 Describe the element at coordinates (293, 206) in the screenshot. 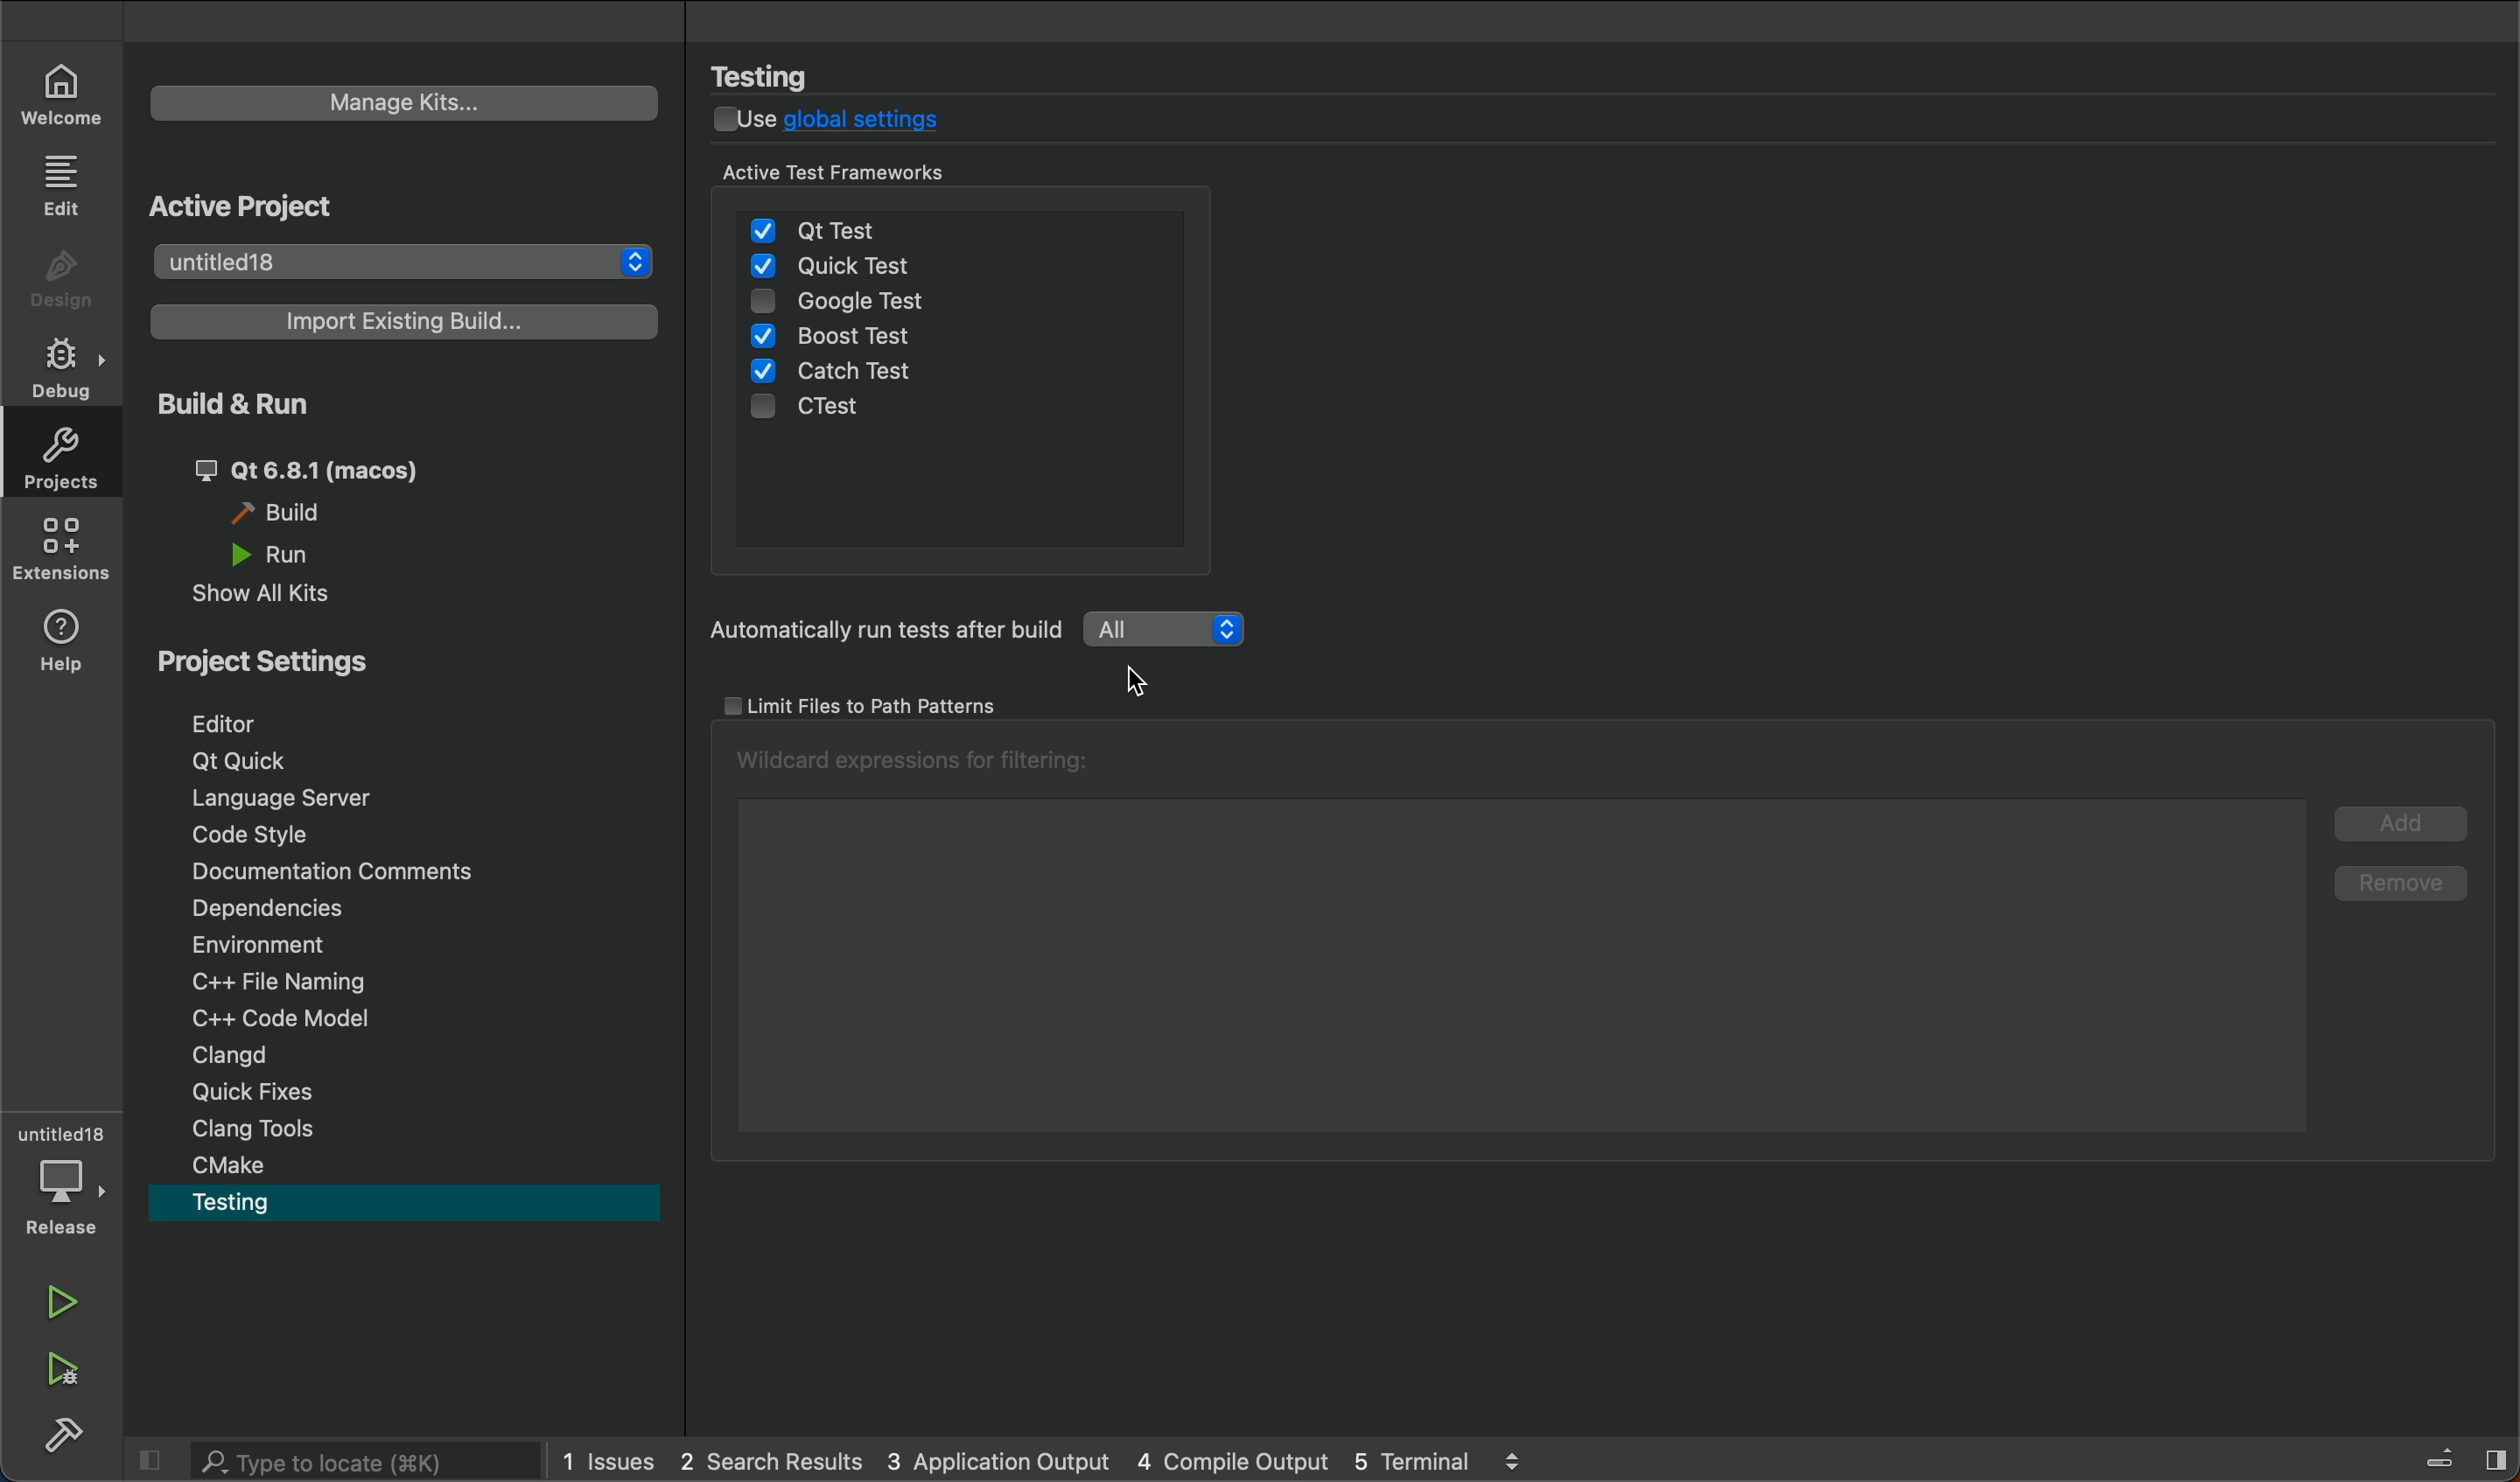

I see `active project` at that location.